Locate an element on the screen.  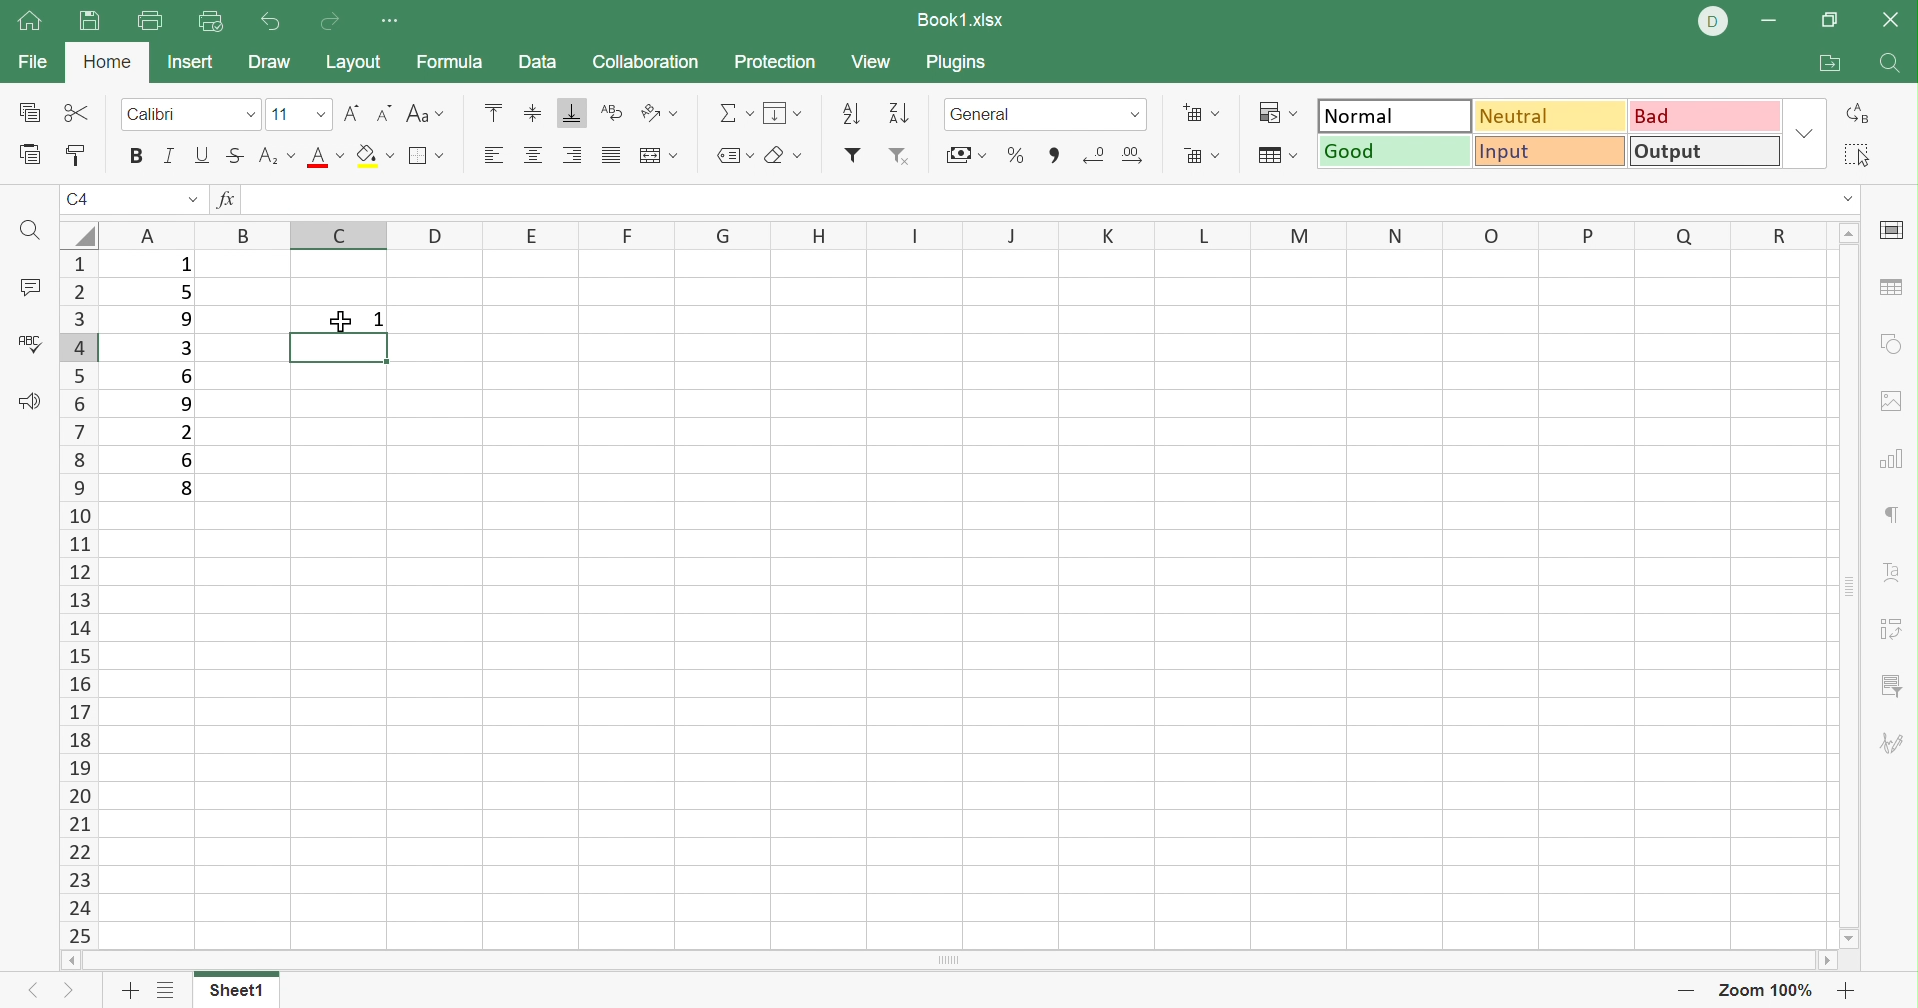
Scroll Bar is located at coordinates (1854, 584).